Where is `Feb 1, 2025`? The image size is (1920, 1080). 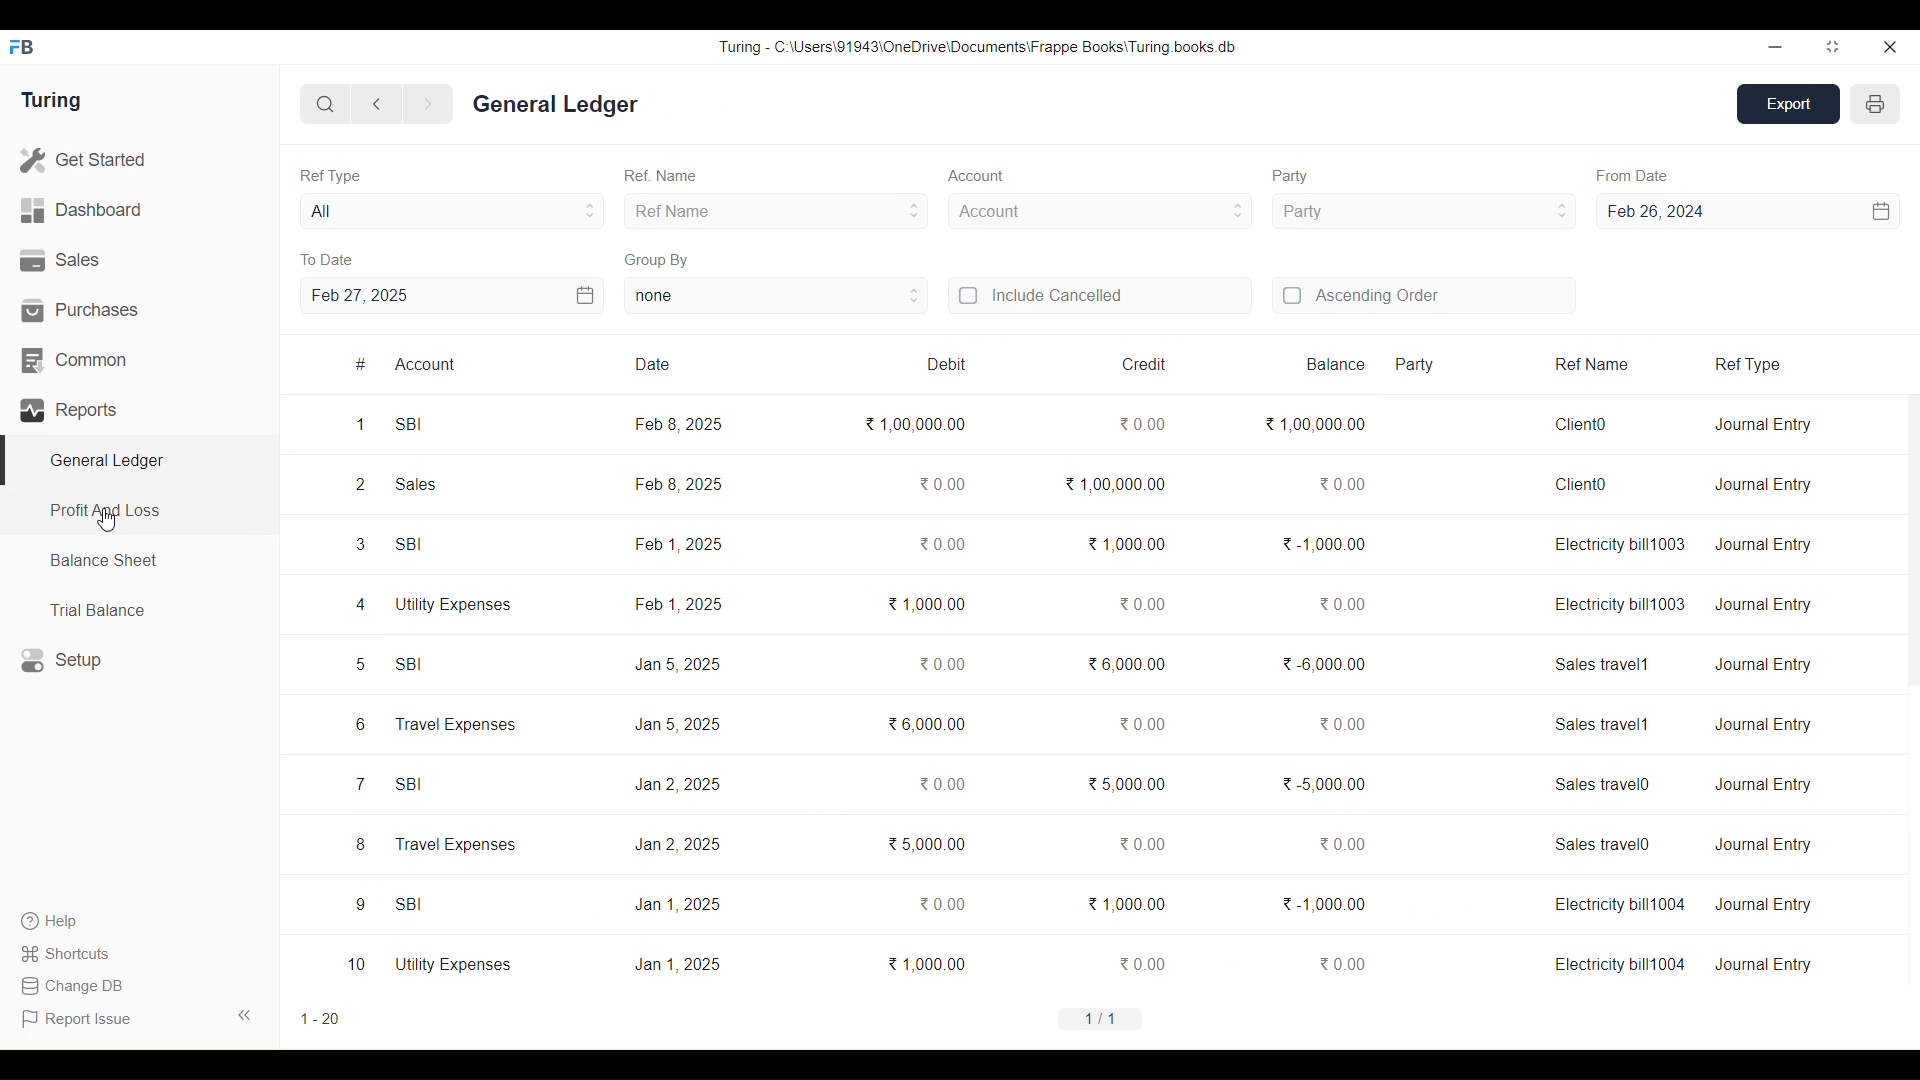
Feb 1, 2025 is located at coordinates (678, 543).